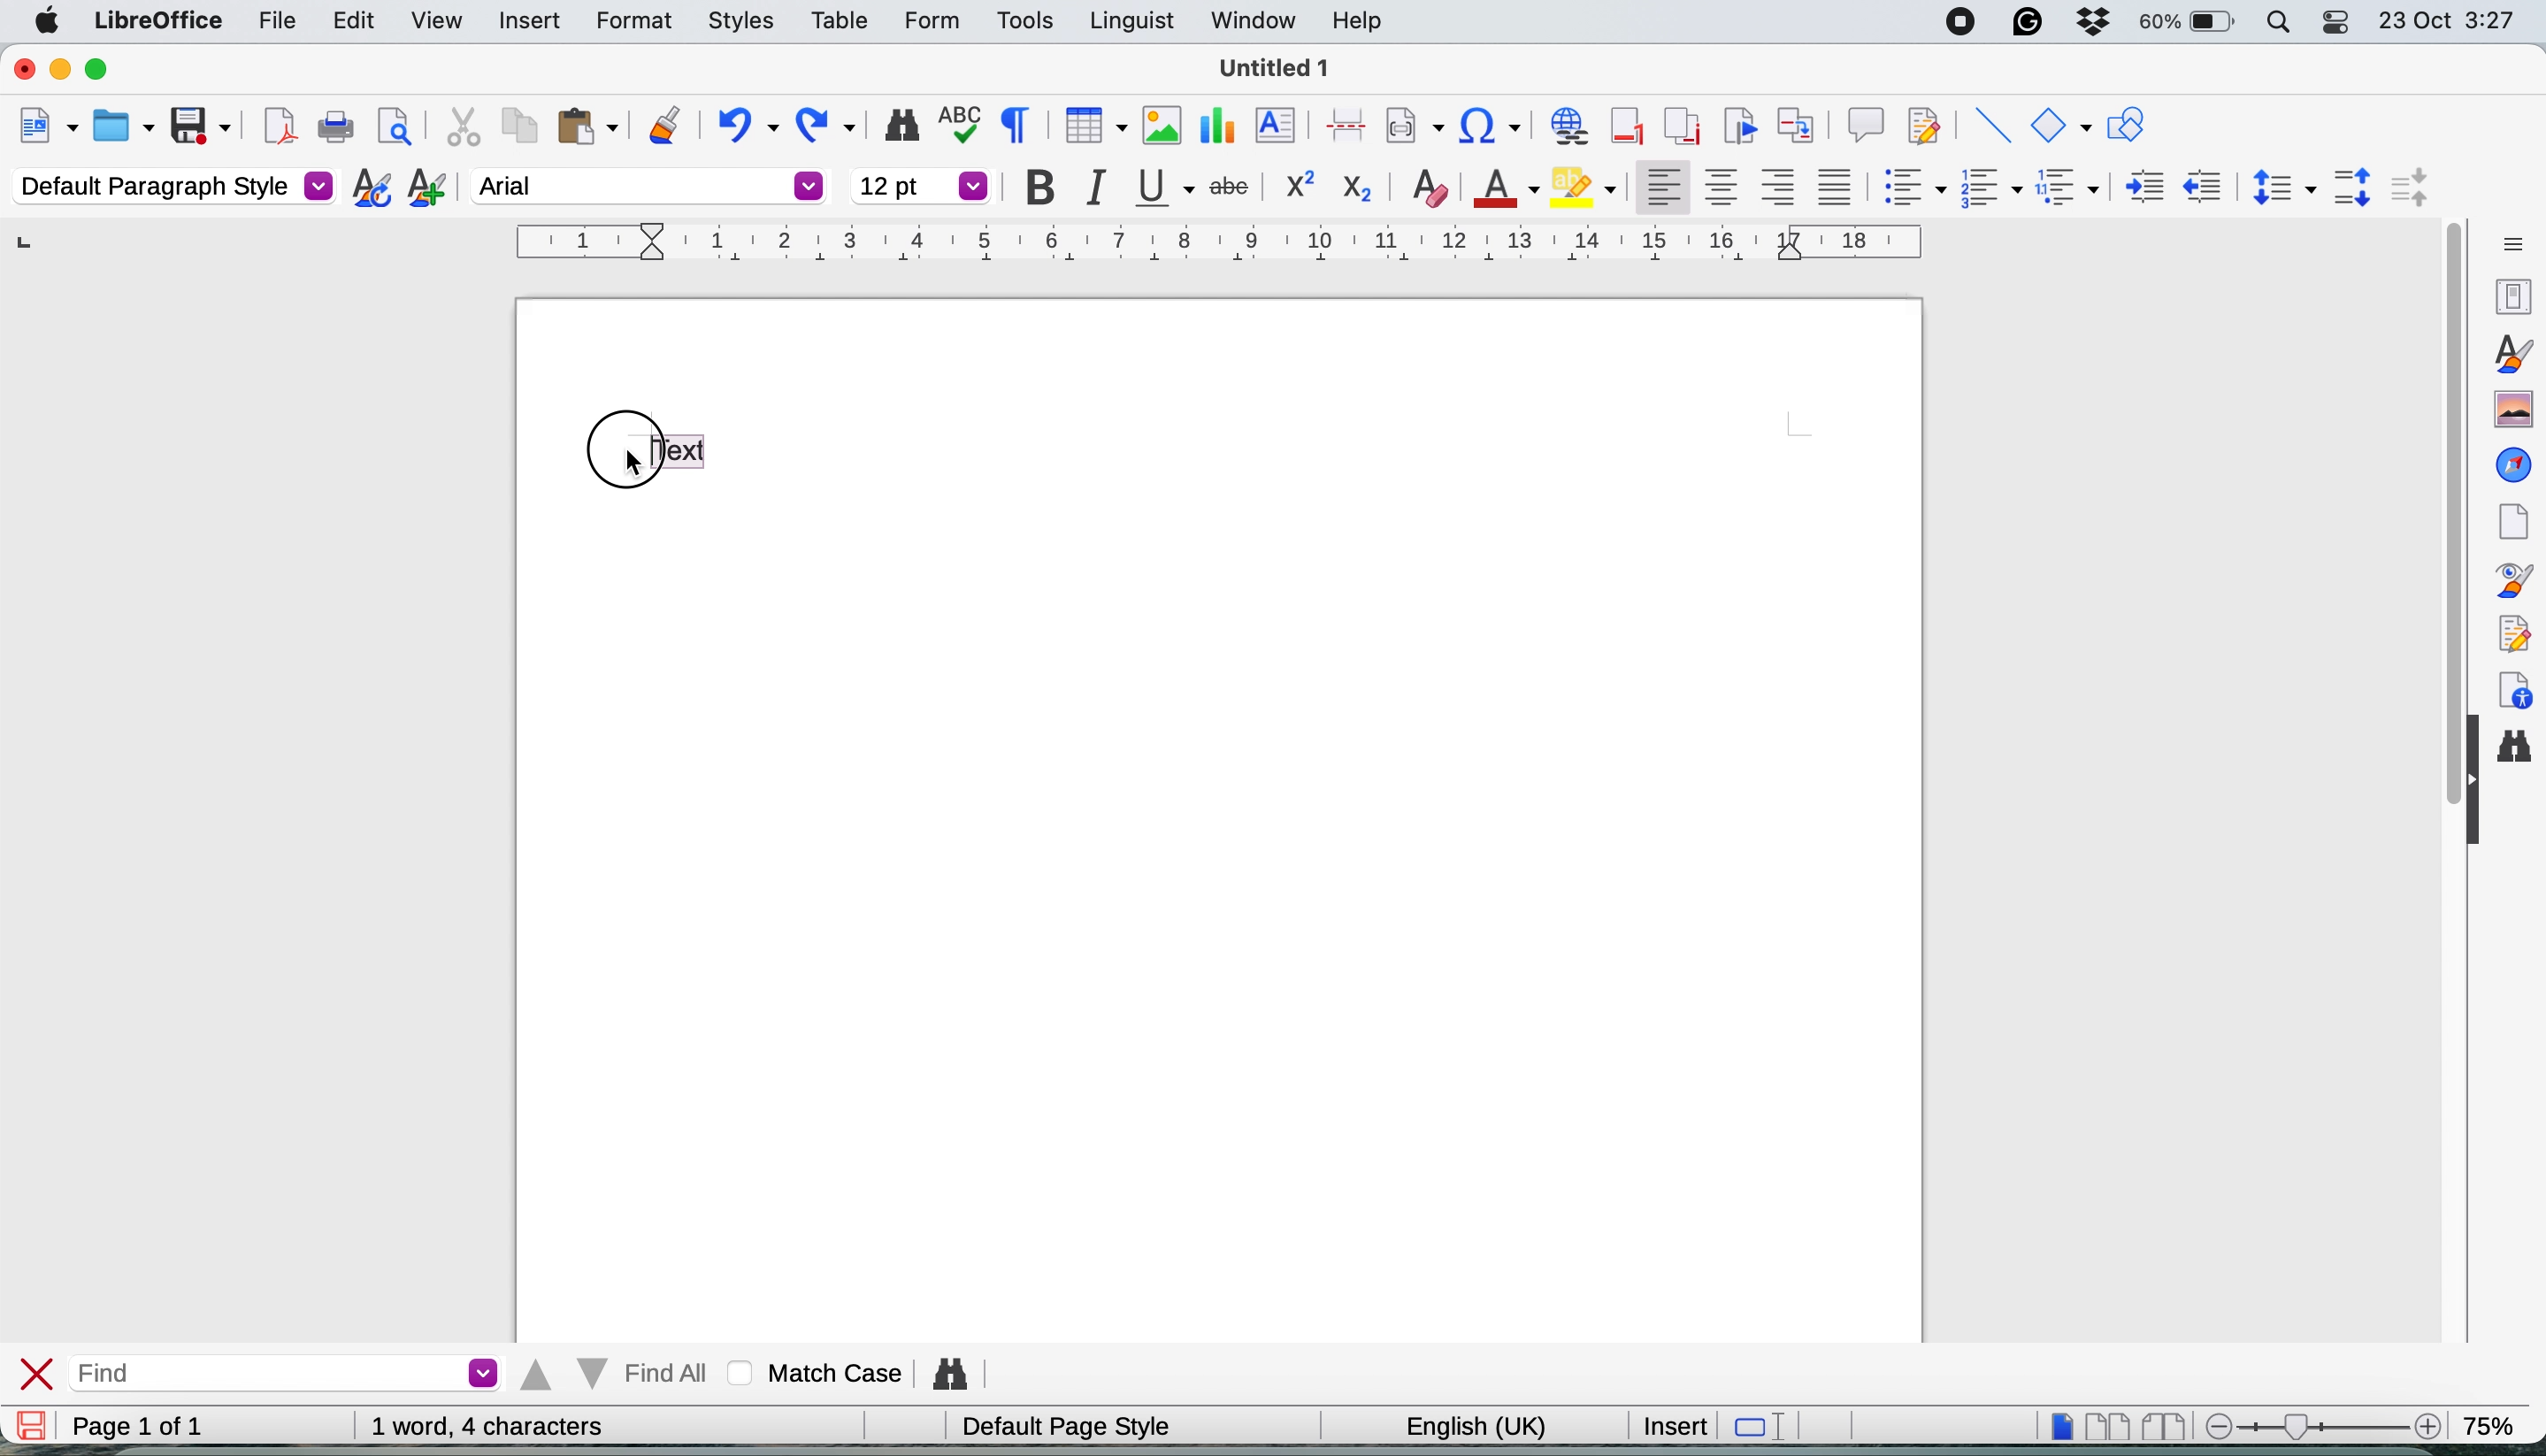 The image size is (2546, 1456). Describe the element at coordinates (2510, 409) in the screenshot. I see `gallery` at that location.